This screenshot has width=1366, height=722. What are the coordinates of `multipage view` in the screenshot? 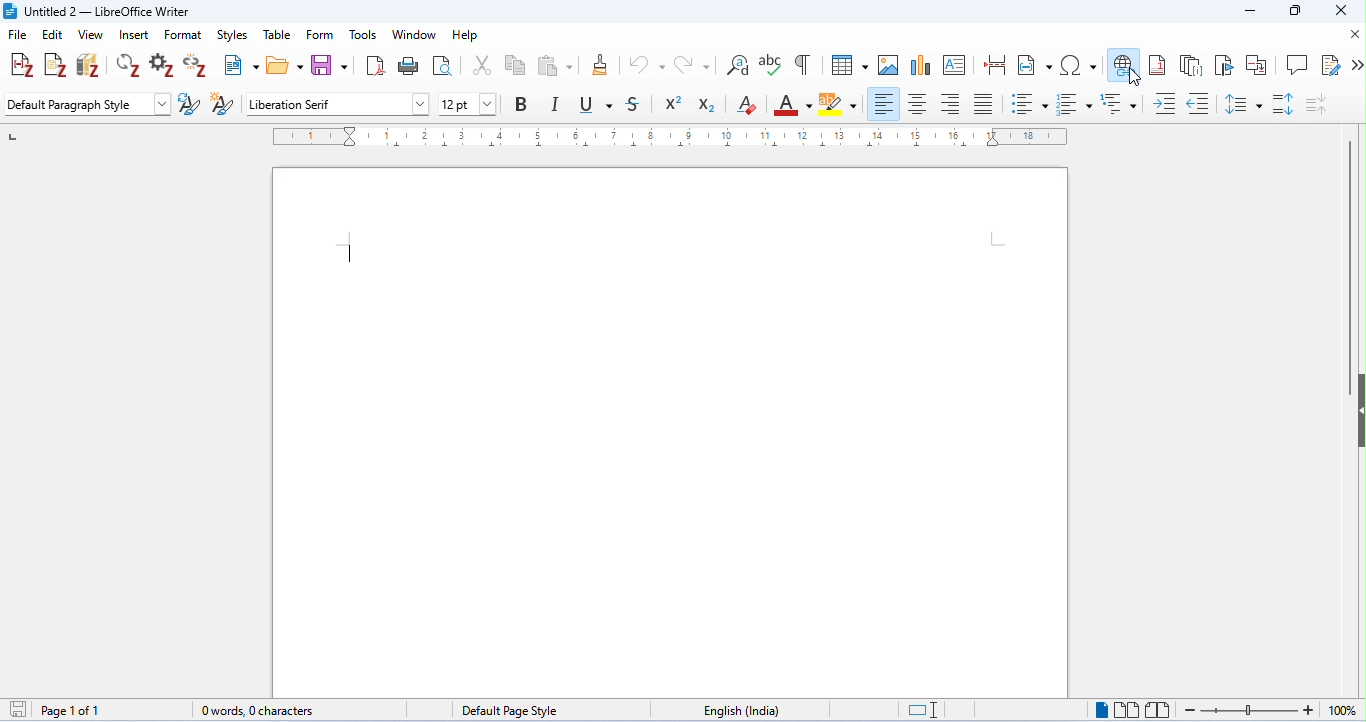 It's located at (1125, 709).